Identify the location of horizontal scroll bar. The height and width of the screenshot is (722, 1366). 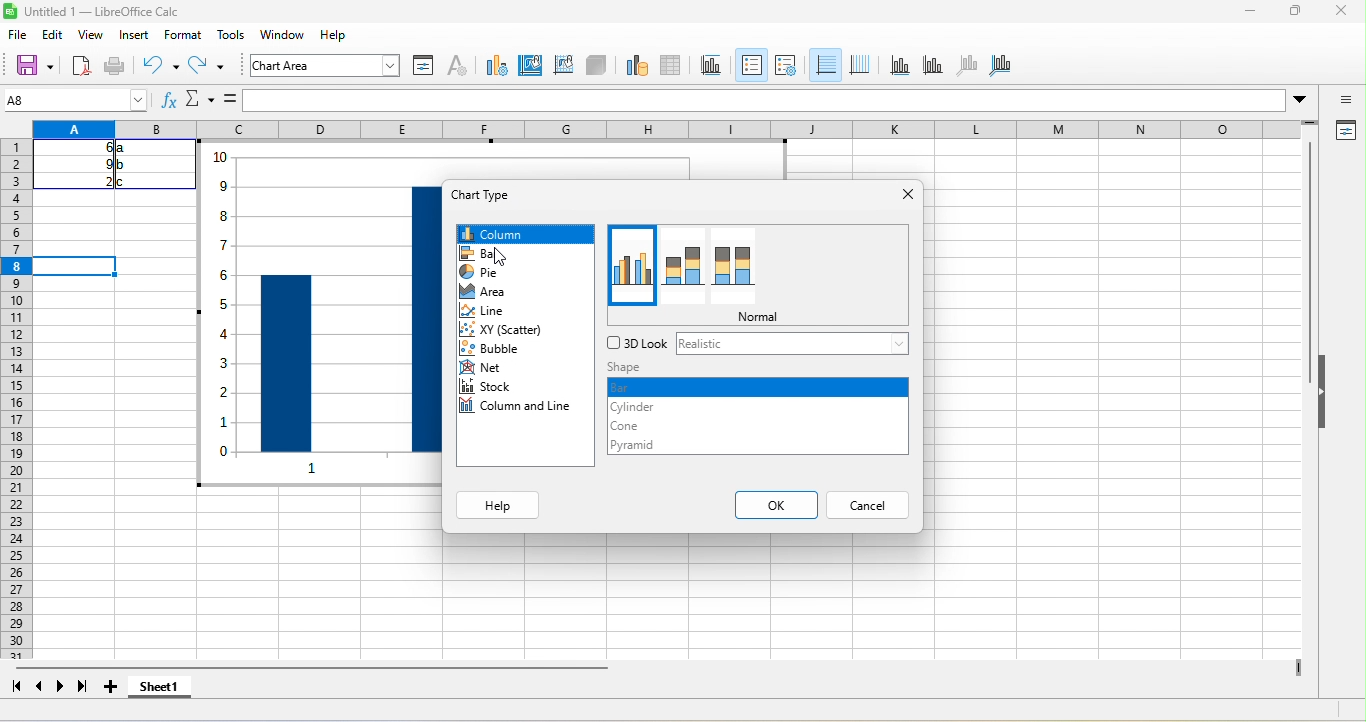
(326, 667).